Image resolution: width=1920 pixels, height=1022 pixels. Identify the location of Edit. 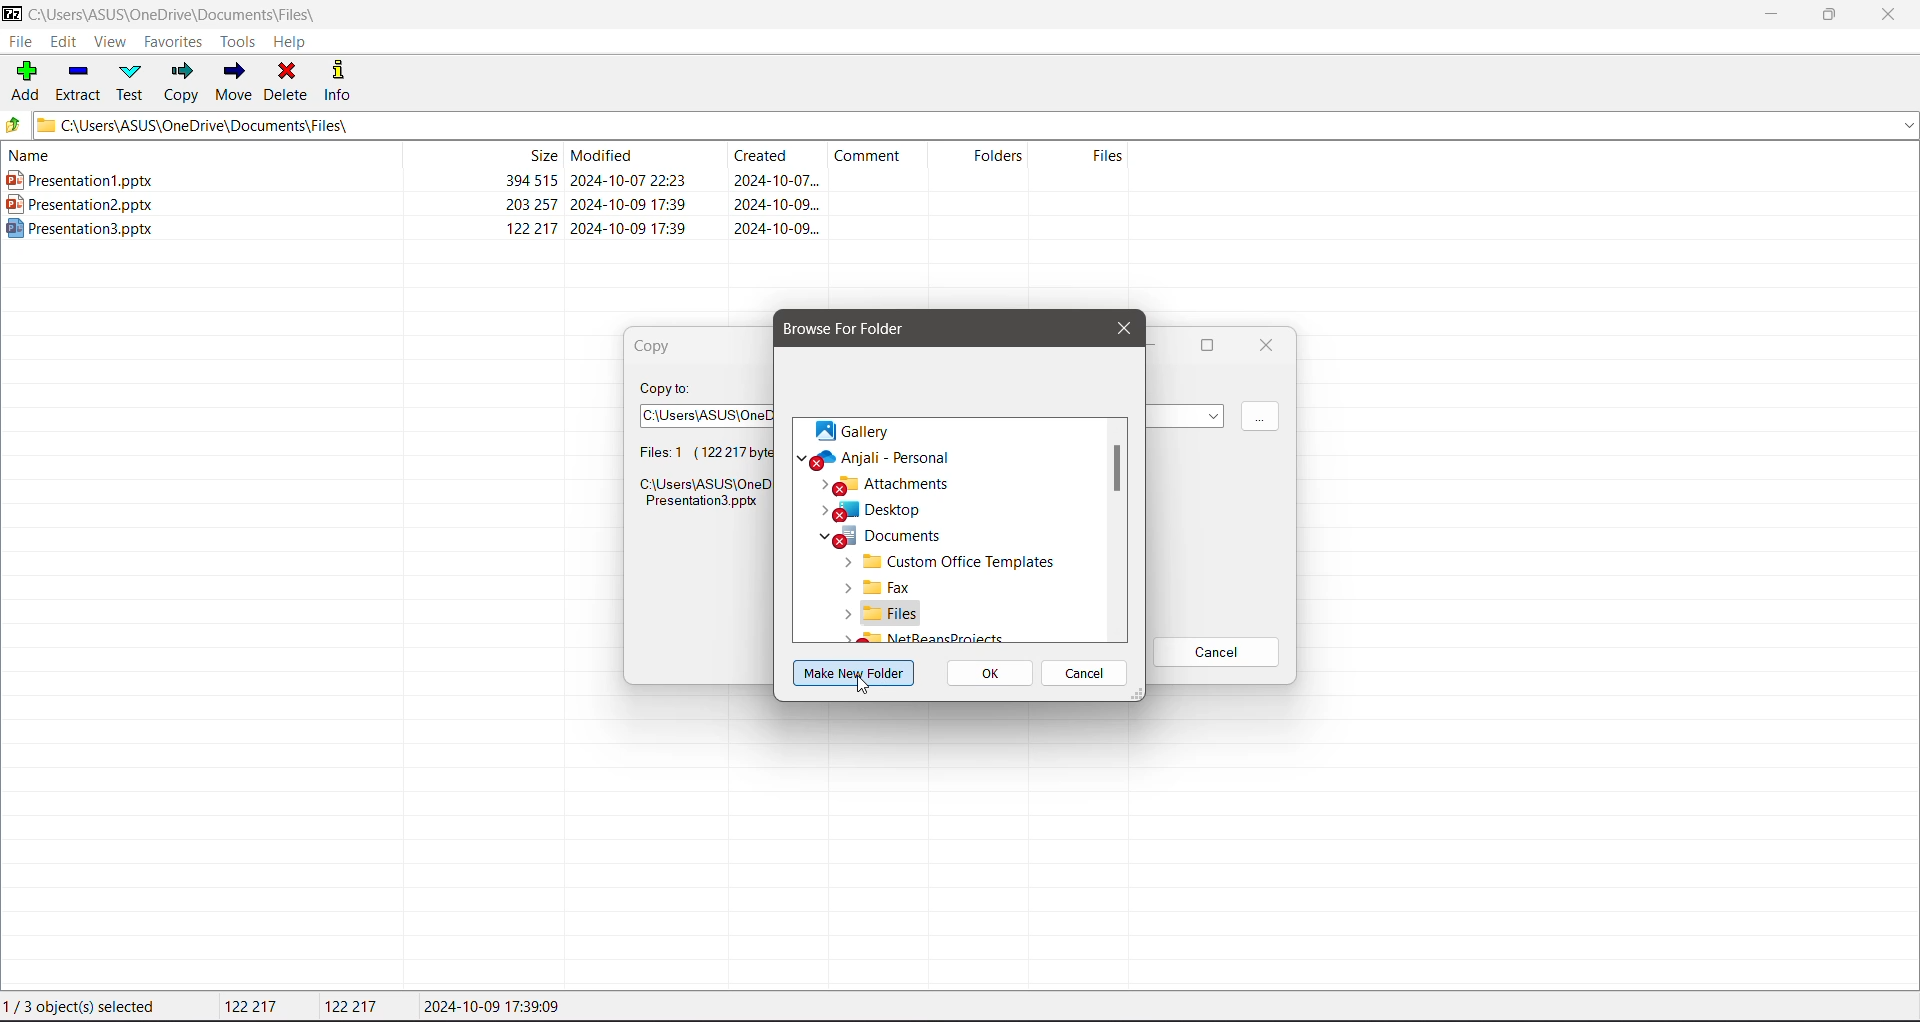
(64, 42).